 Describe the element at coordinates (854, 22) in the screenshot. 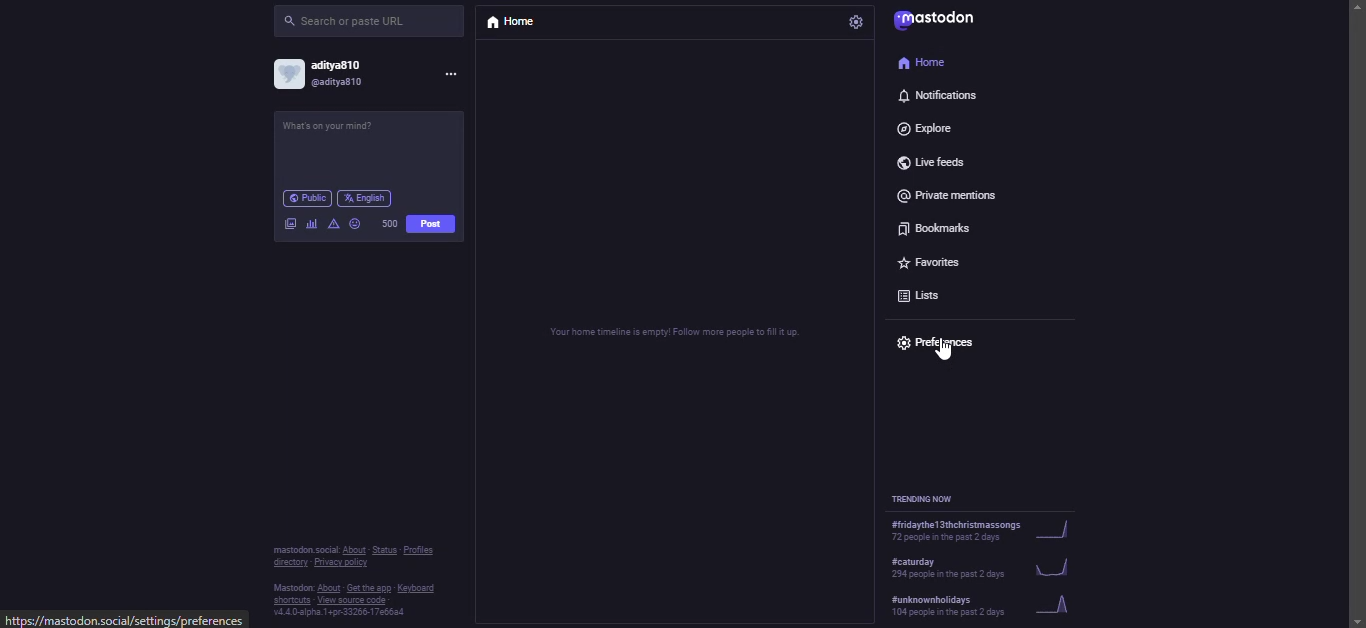

I see `settings` at that location.